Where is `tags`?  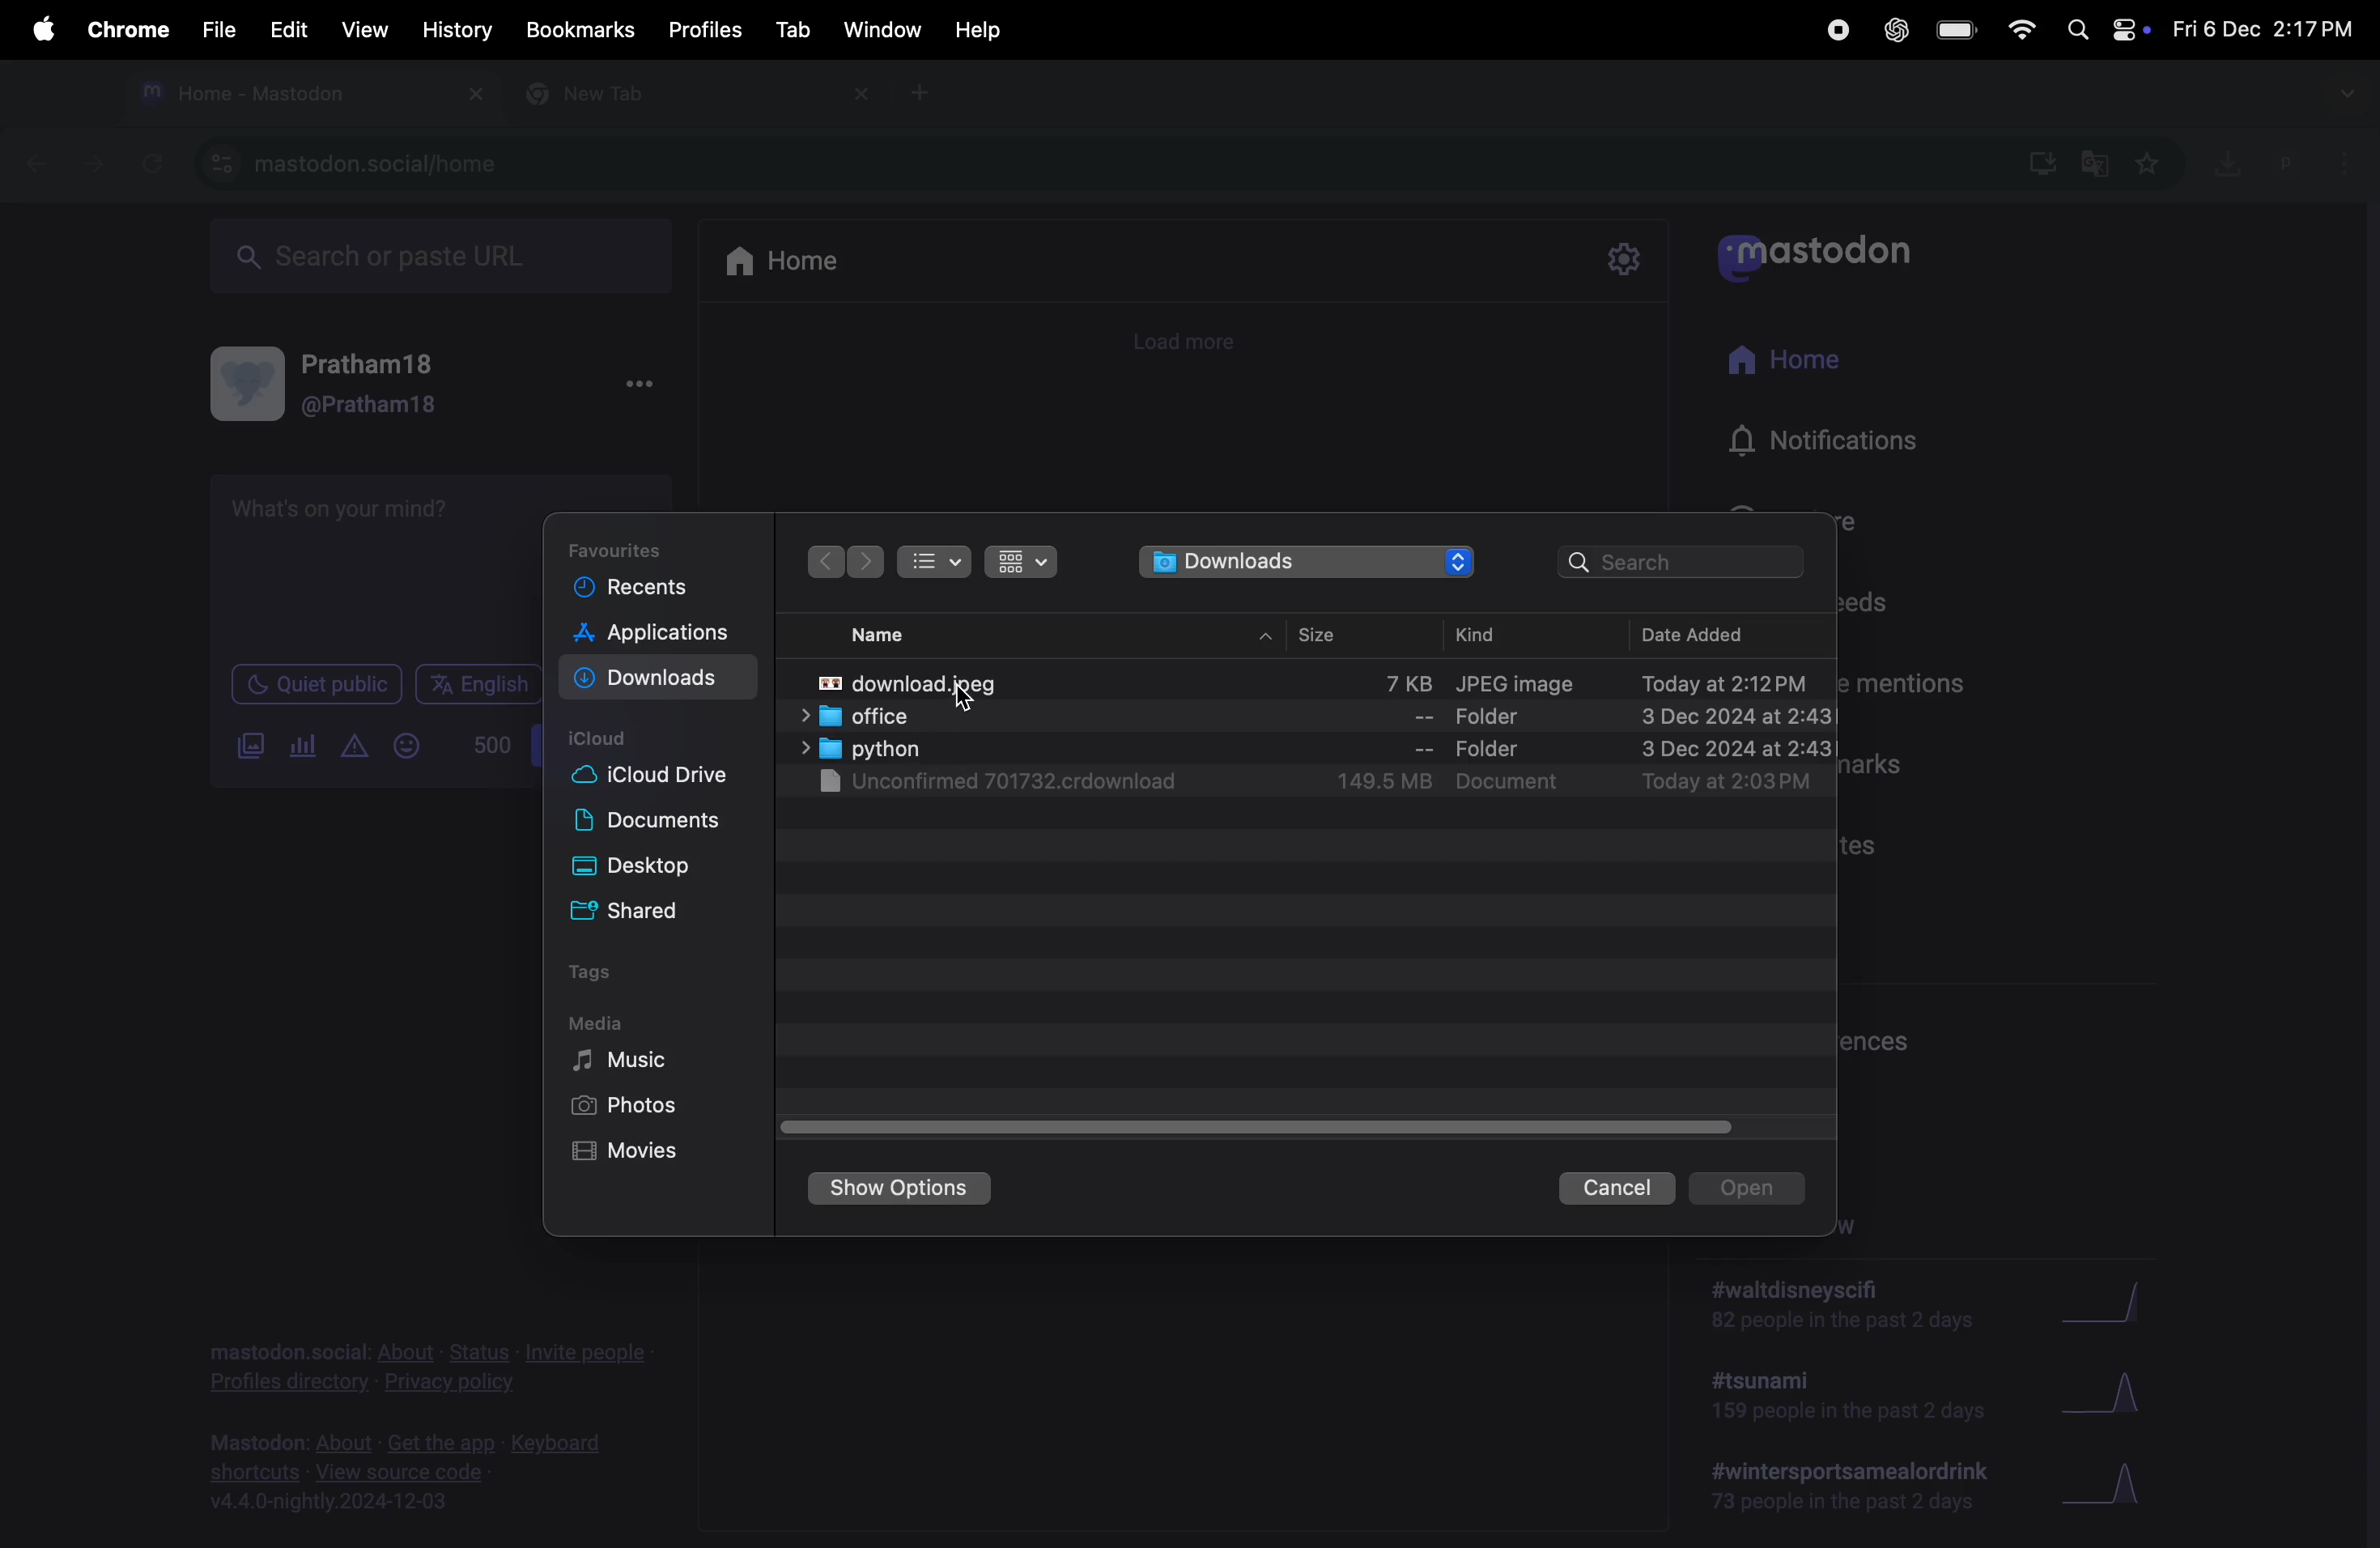
tags is located at coordinates (591, 974).